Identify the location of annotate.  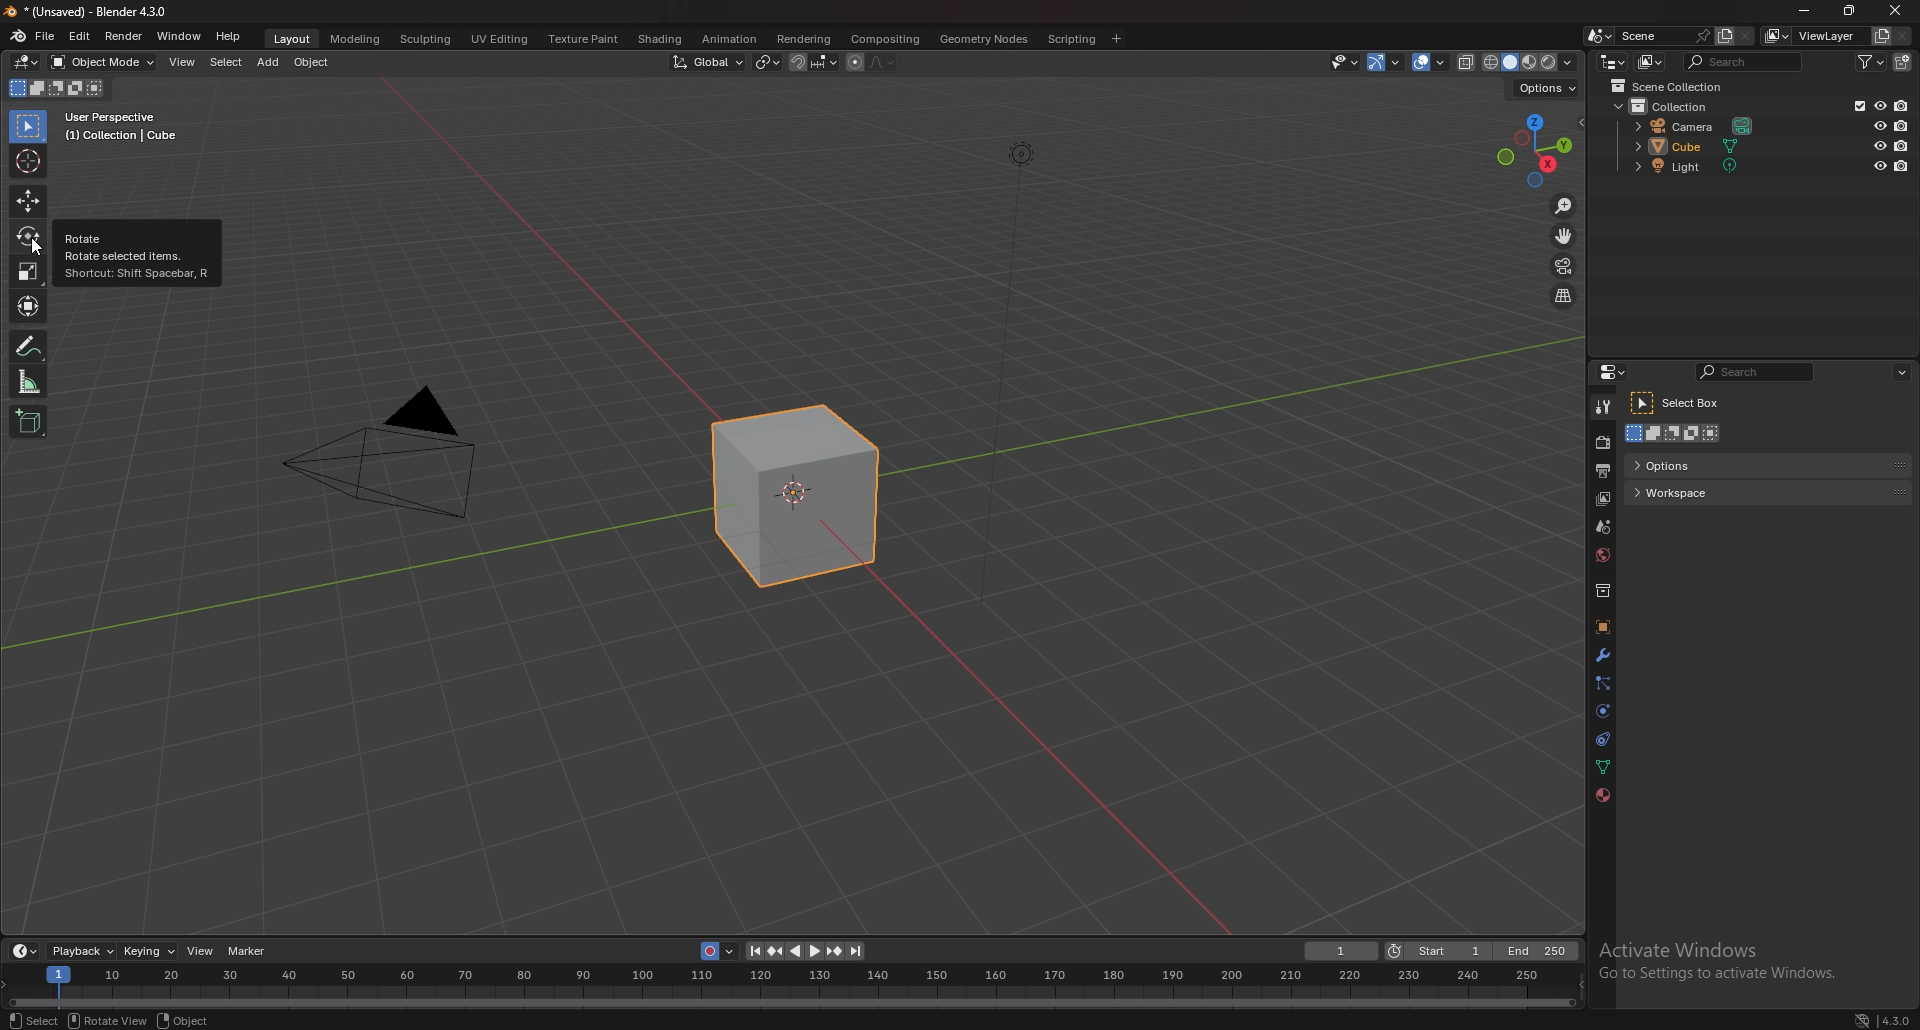
(31, 345).